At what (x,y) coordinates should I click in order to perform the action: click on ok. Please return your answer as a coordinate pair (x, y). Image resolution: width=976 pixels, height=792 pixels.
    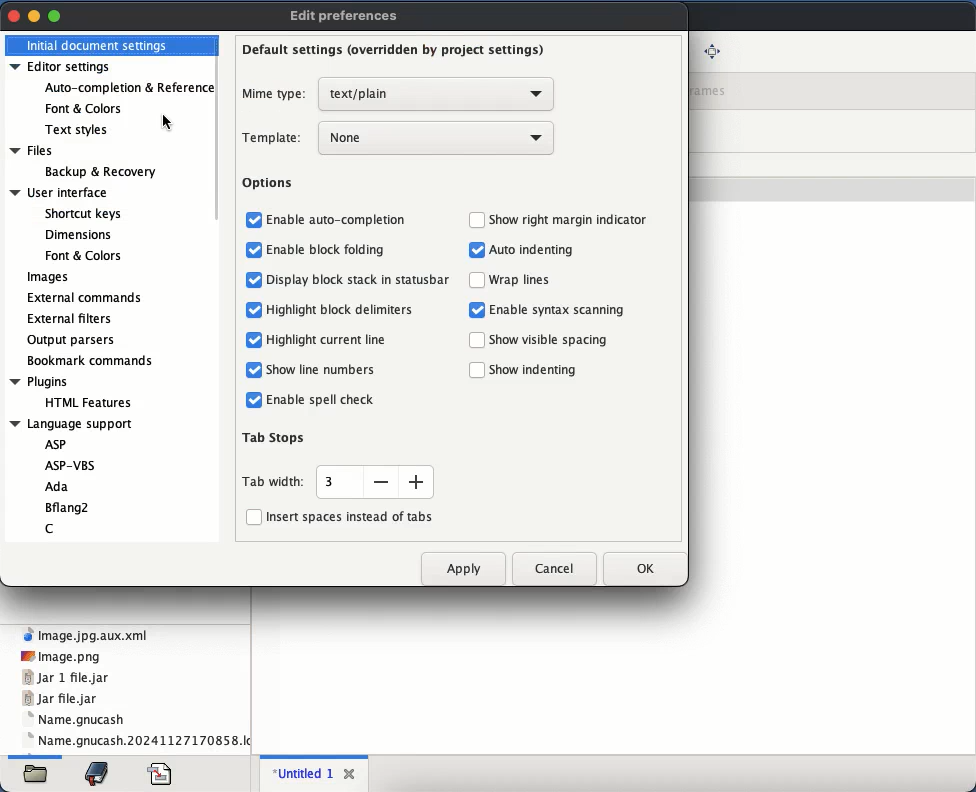
    Looking at the image, I should click on (644, 568).